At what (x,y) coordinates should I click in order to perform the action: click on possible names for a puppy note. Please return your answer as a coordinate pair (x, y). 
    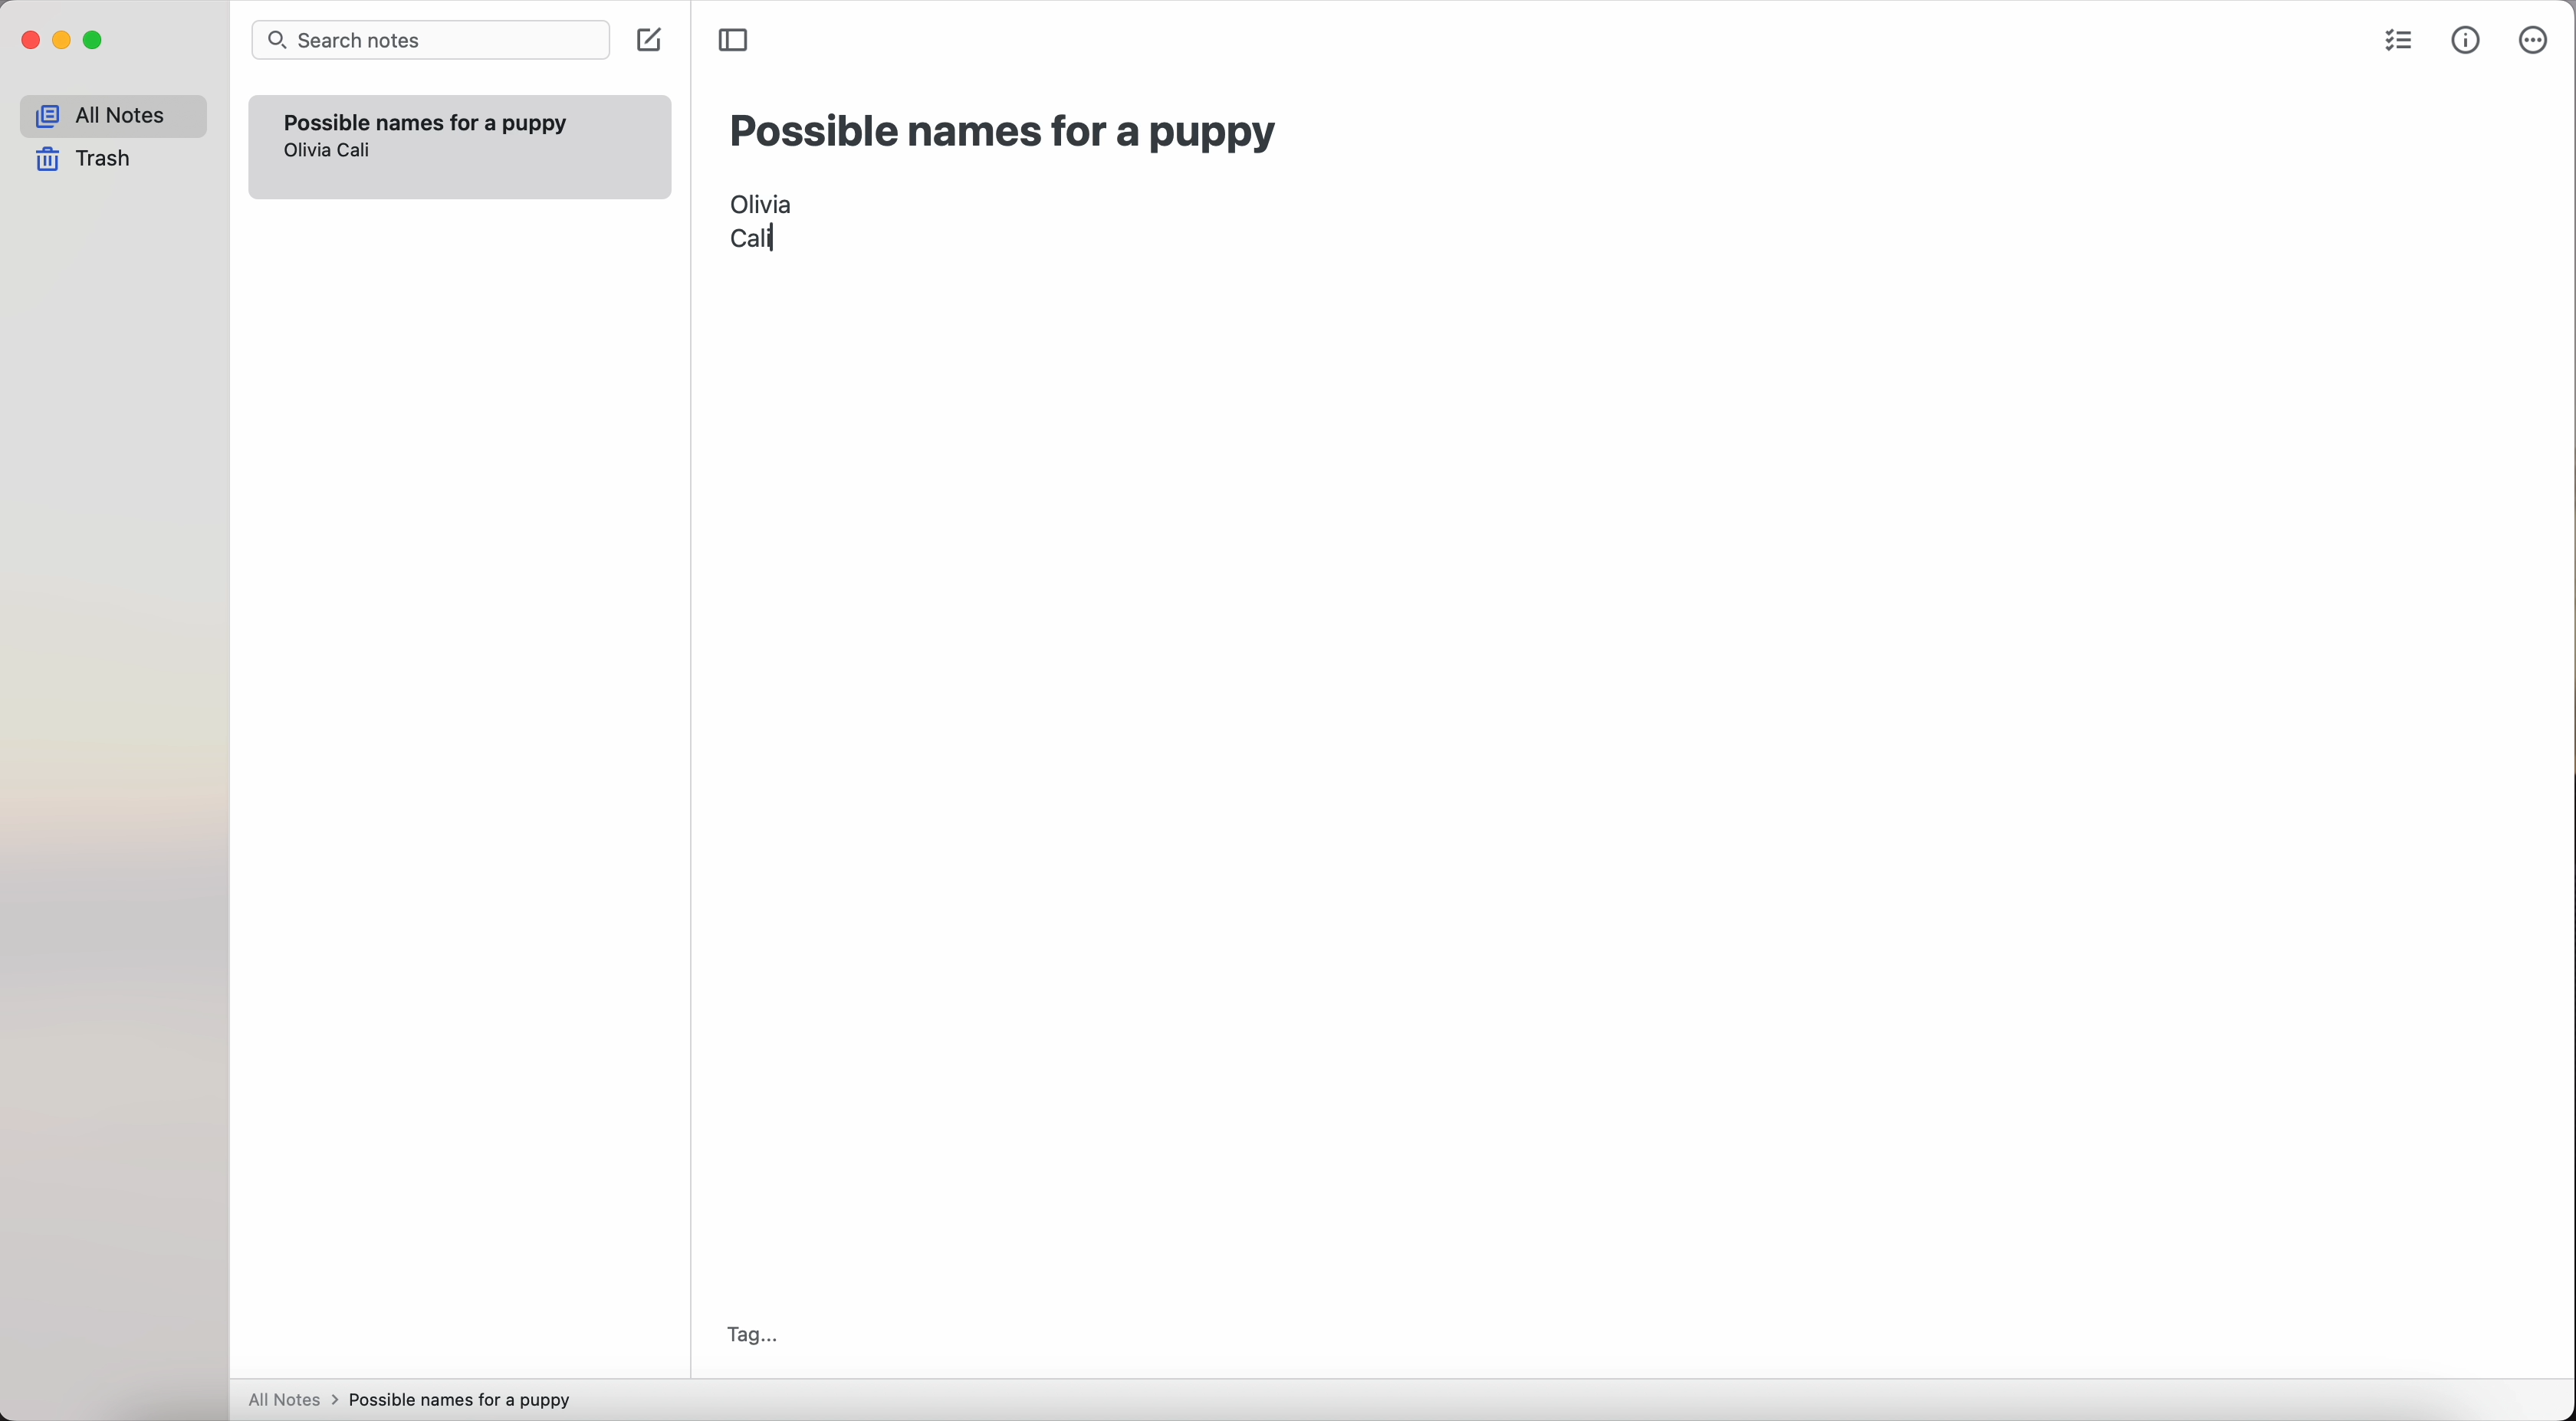
    Looking at the image, I should click on (425, 119).